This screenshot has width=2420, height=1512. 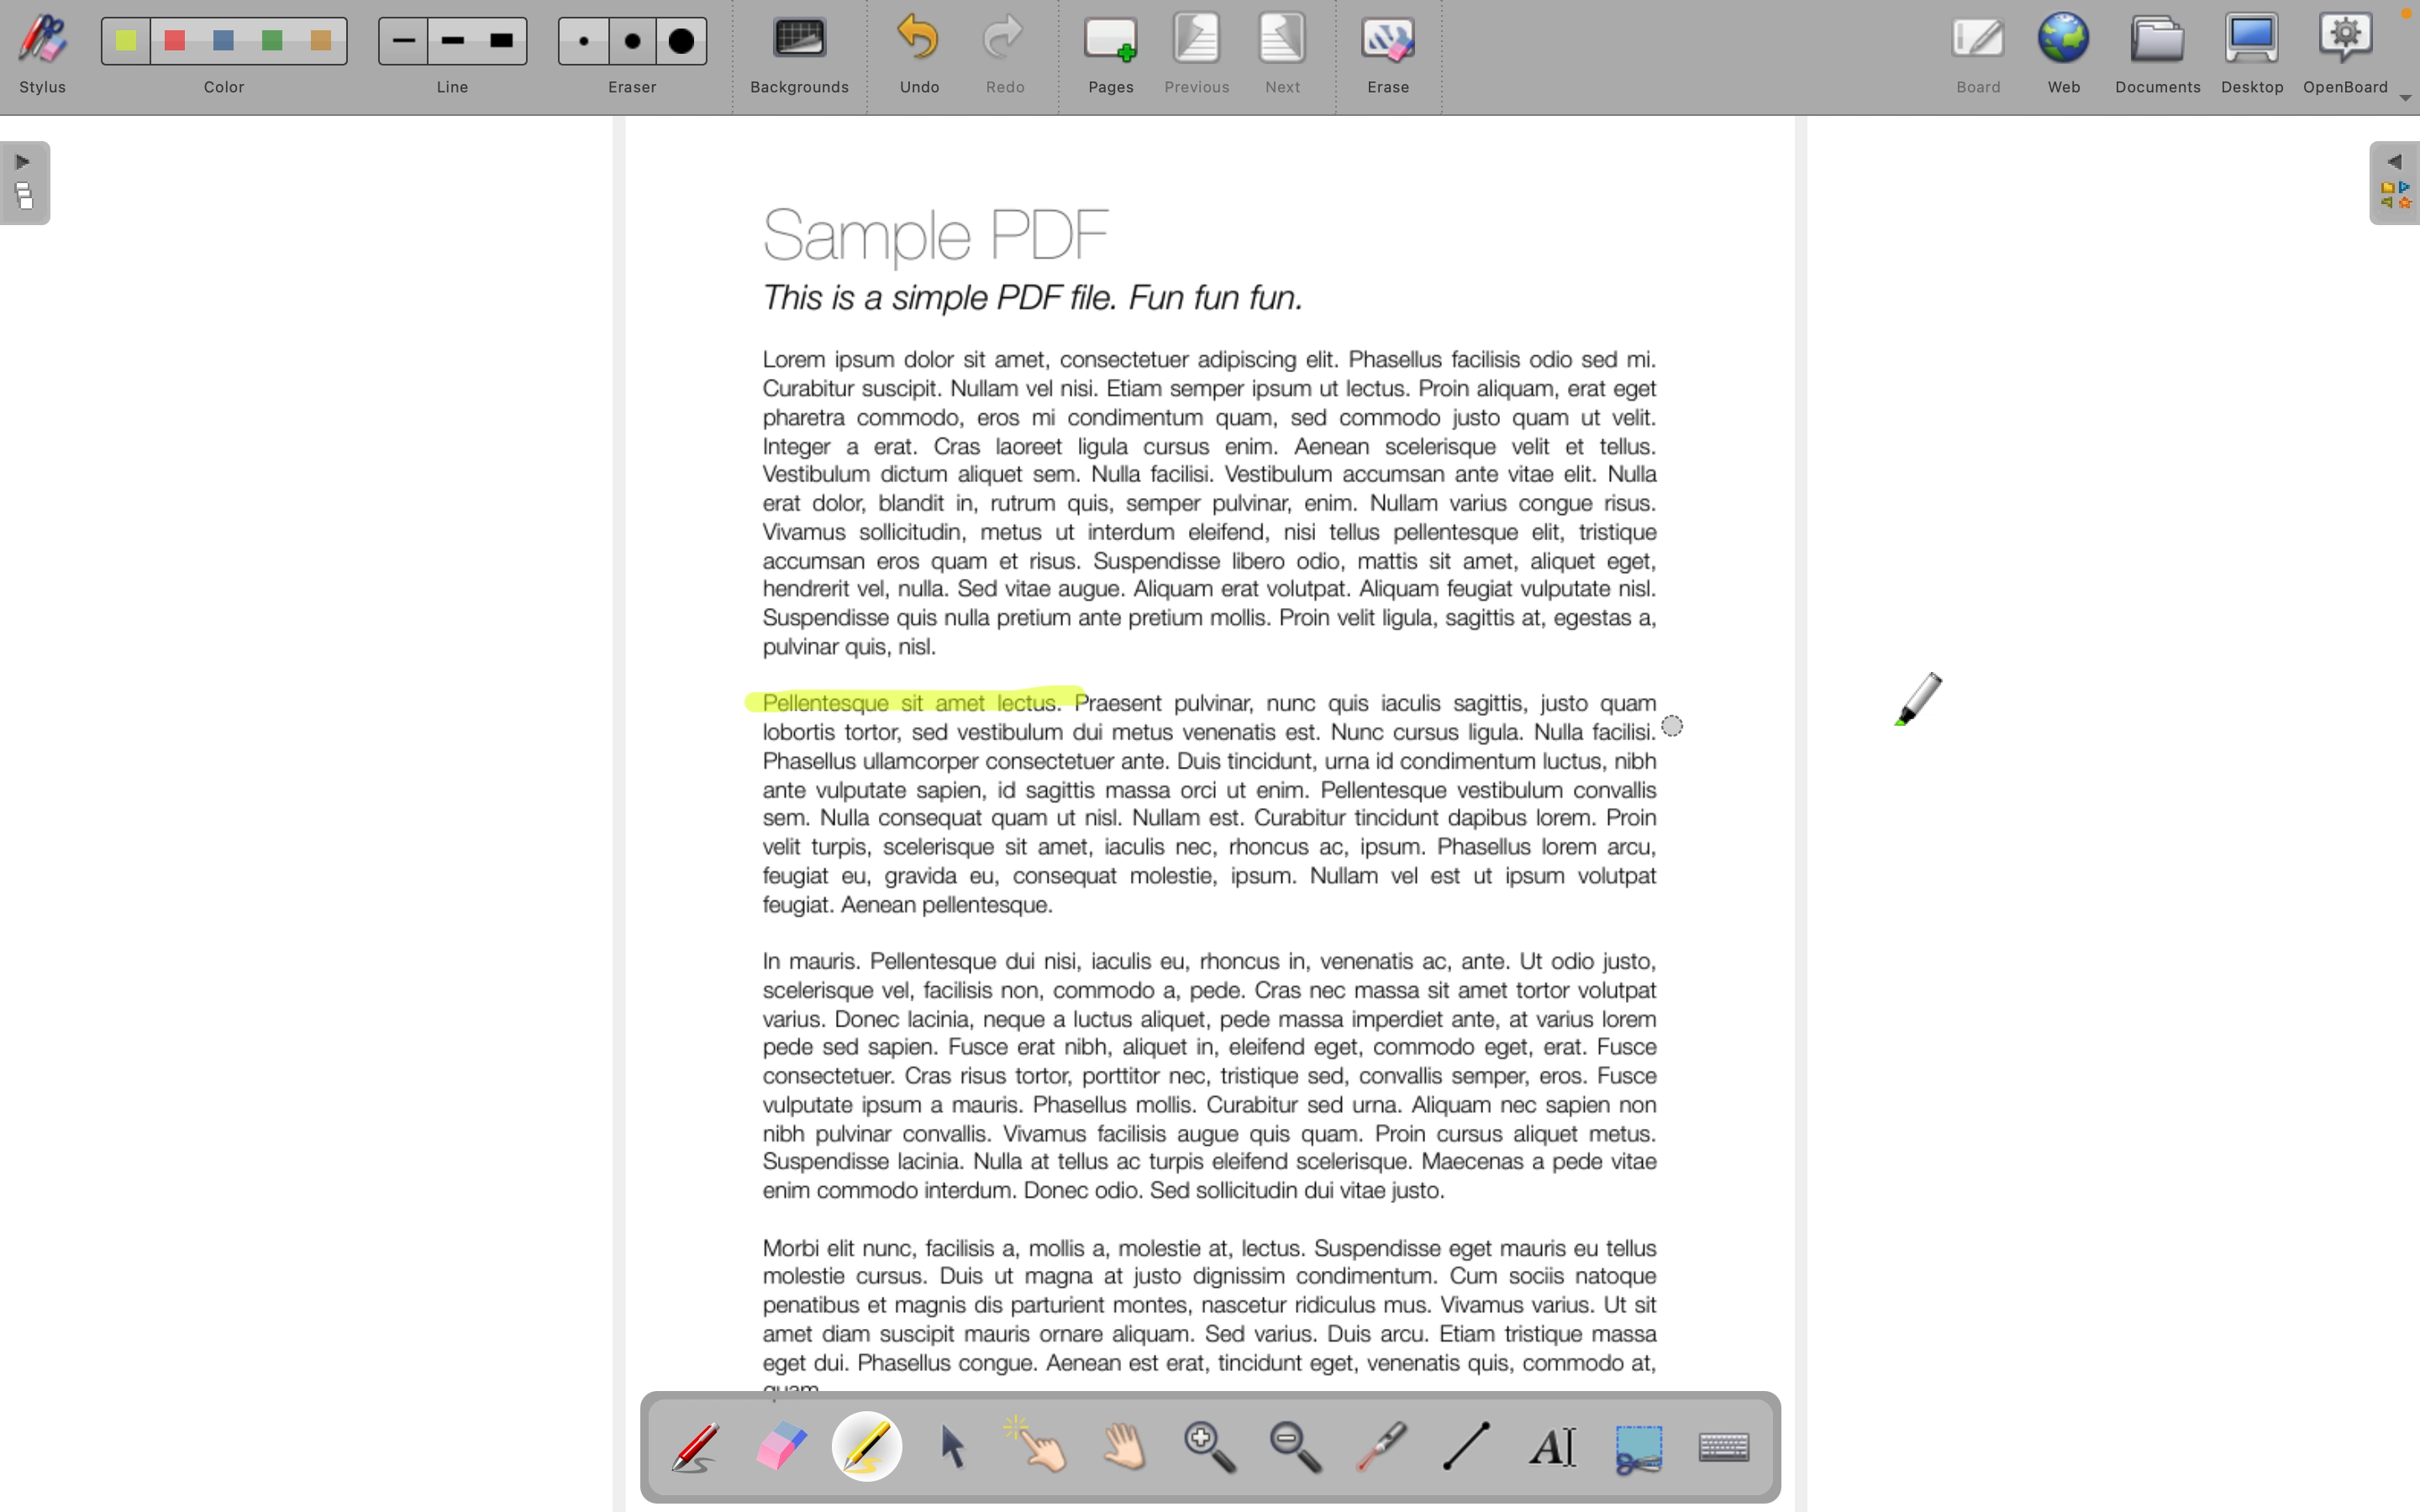 I want to click on desktop, so click(x=2255, y=52).